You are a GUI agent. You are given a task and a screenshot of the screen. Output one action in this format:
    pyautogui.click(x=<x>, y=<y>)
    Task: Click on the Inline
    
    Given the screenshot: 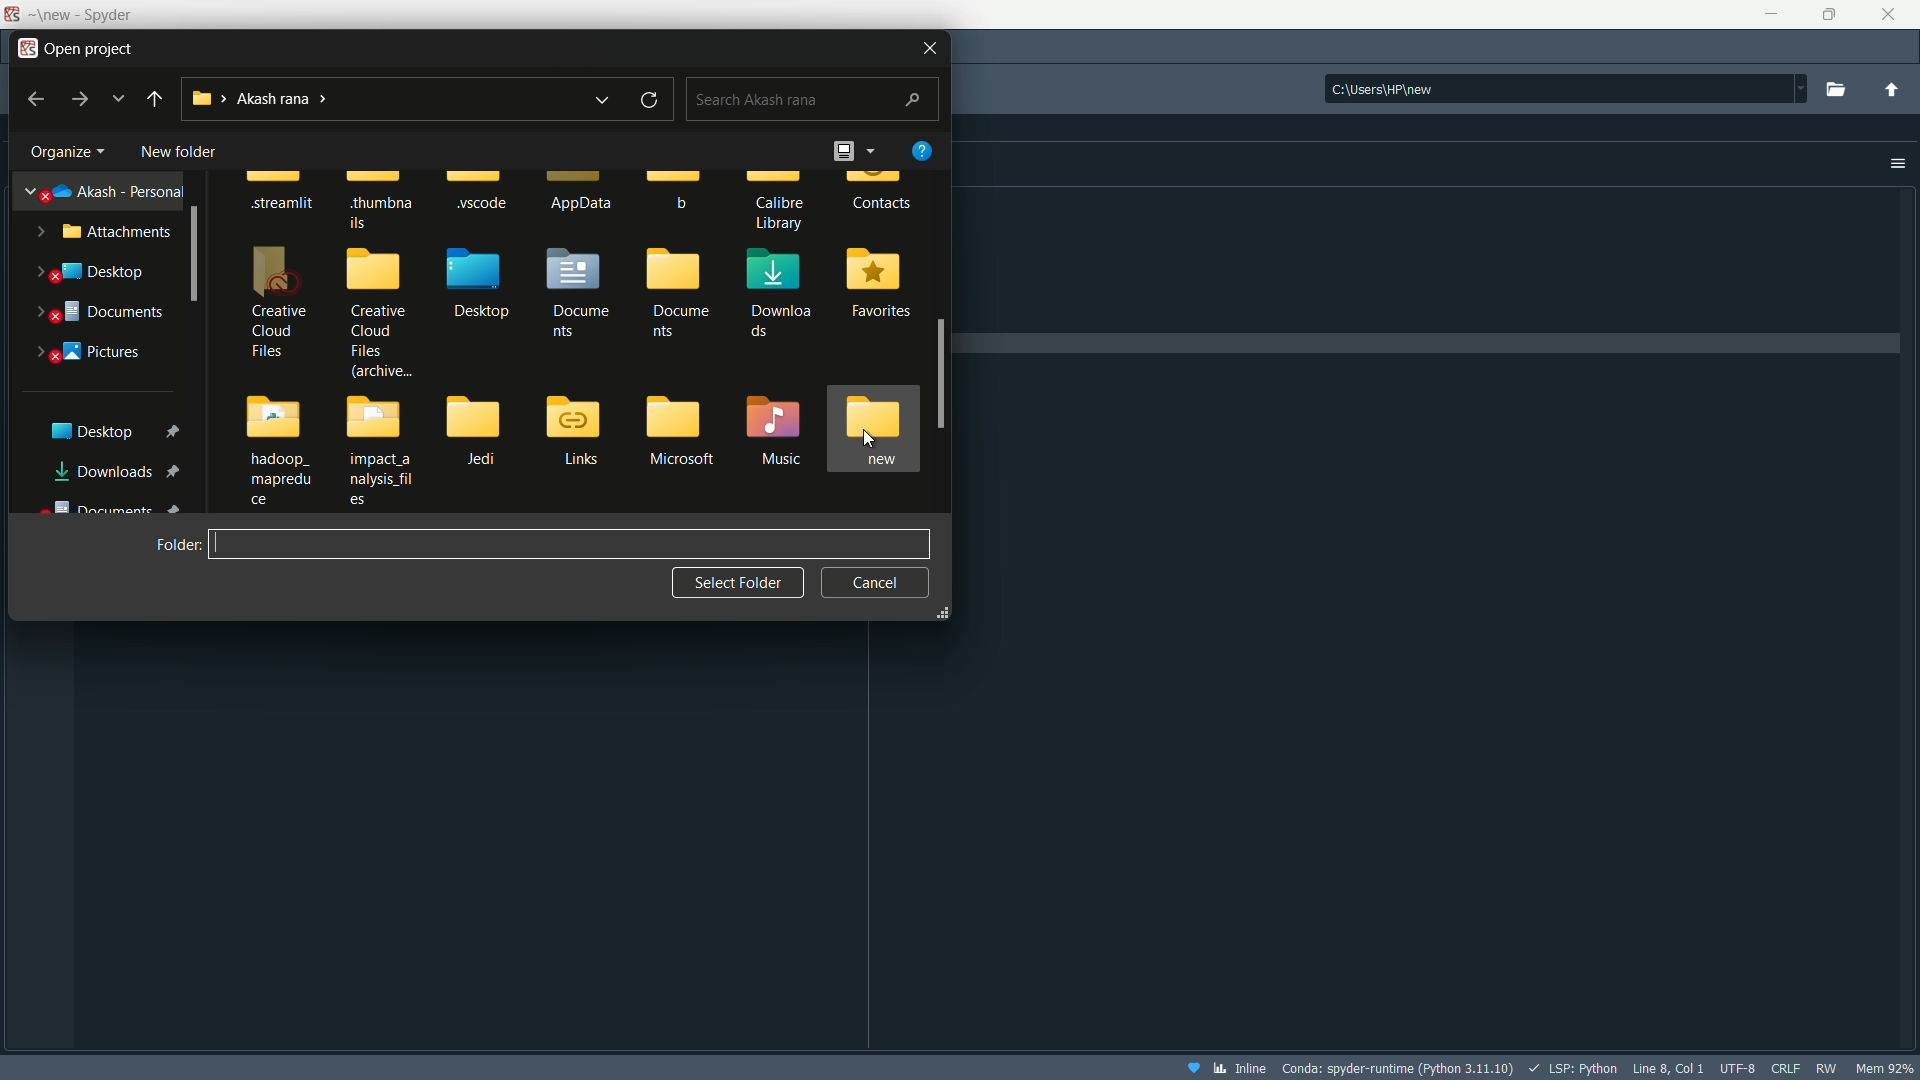 What is the action you would take?
    pyautogui.click(x=1226, y=1067)
    